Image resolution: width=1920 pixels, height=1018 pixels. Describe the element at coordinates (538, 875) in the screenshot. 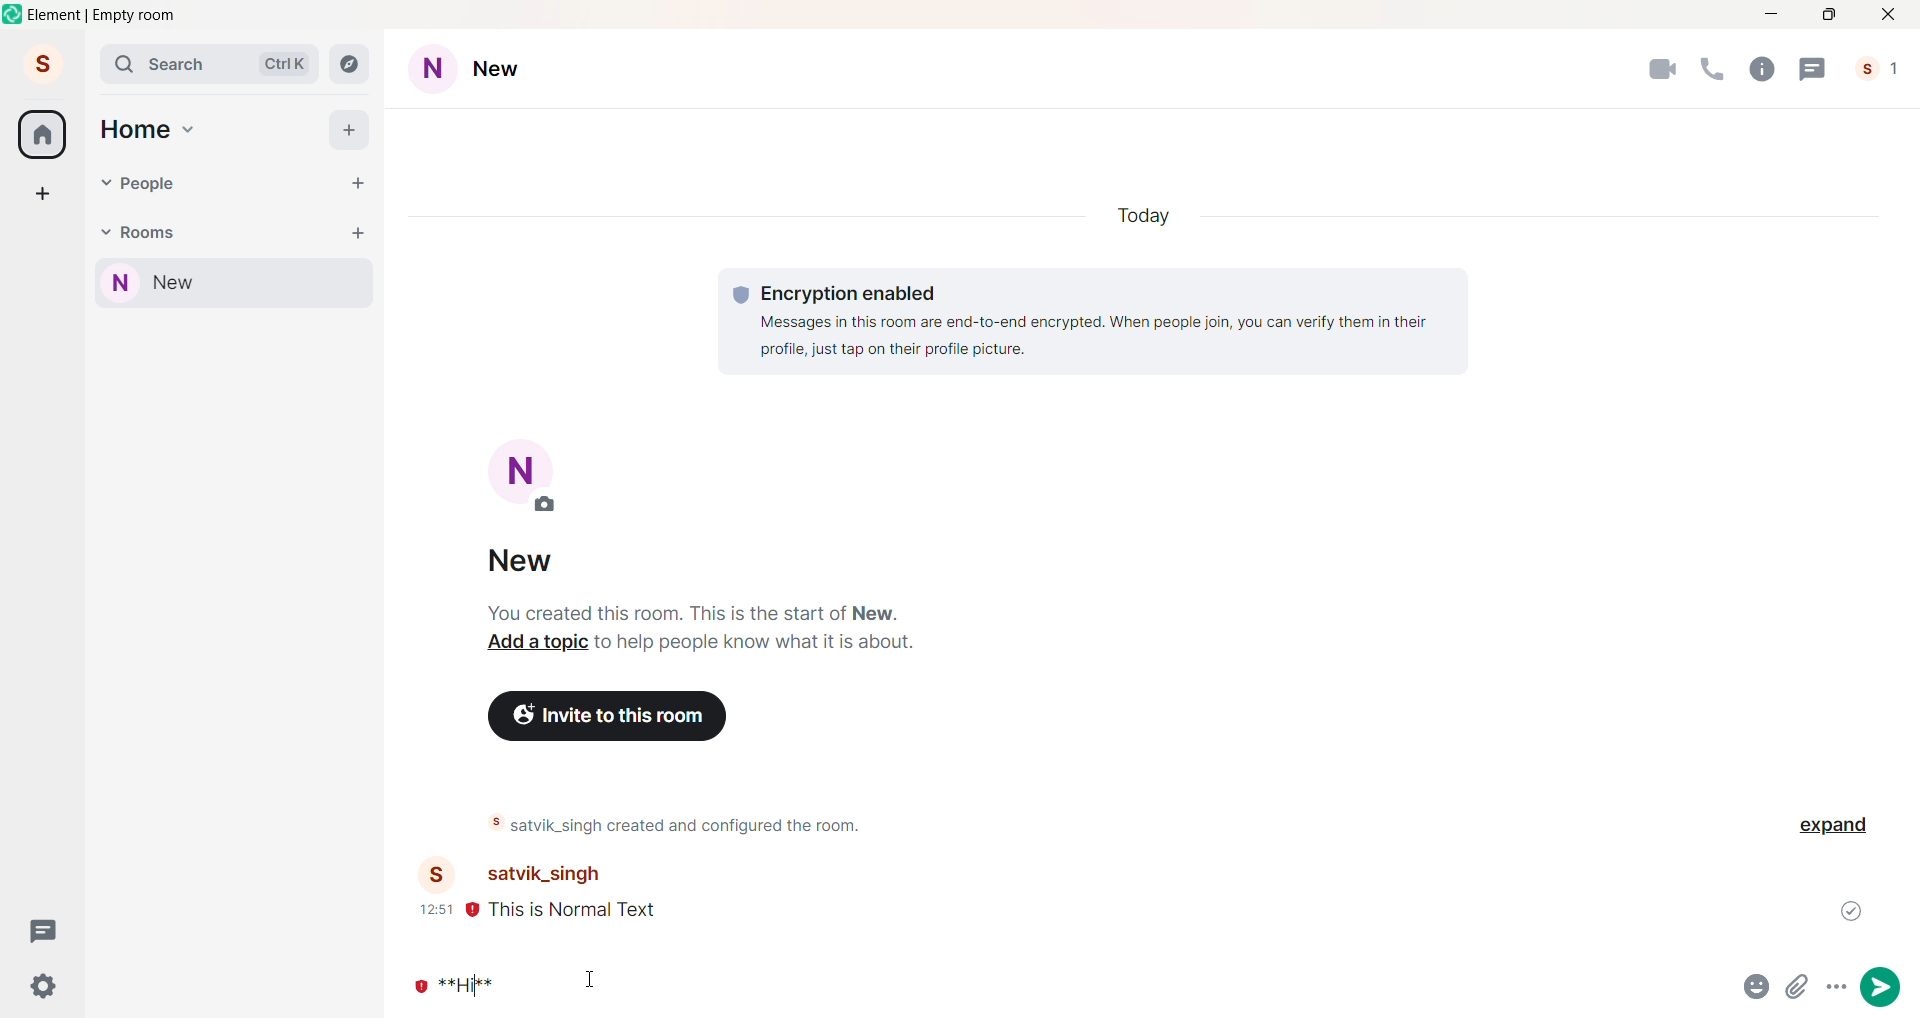

I see `satvik_singh` at that location.